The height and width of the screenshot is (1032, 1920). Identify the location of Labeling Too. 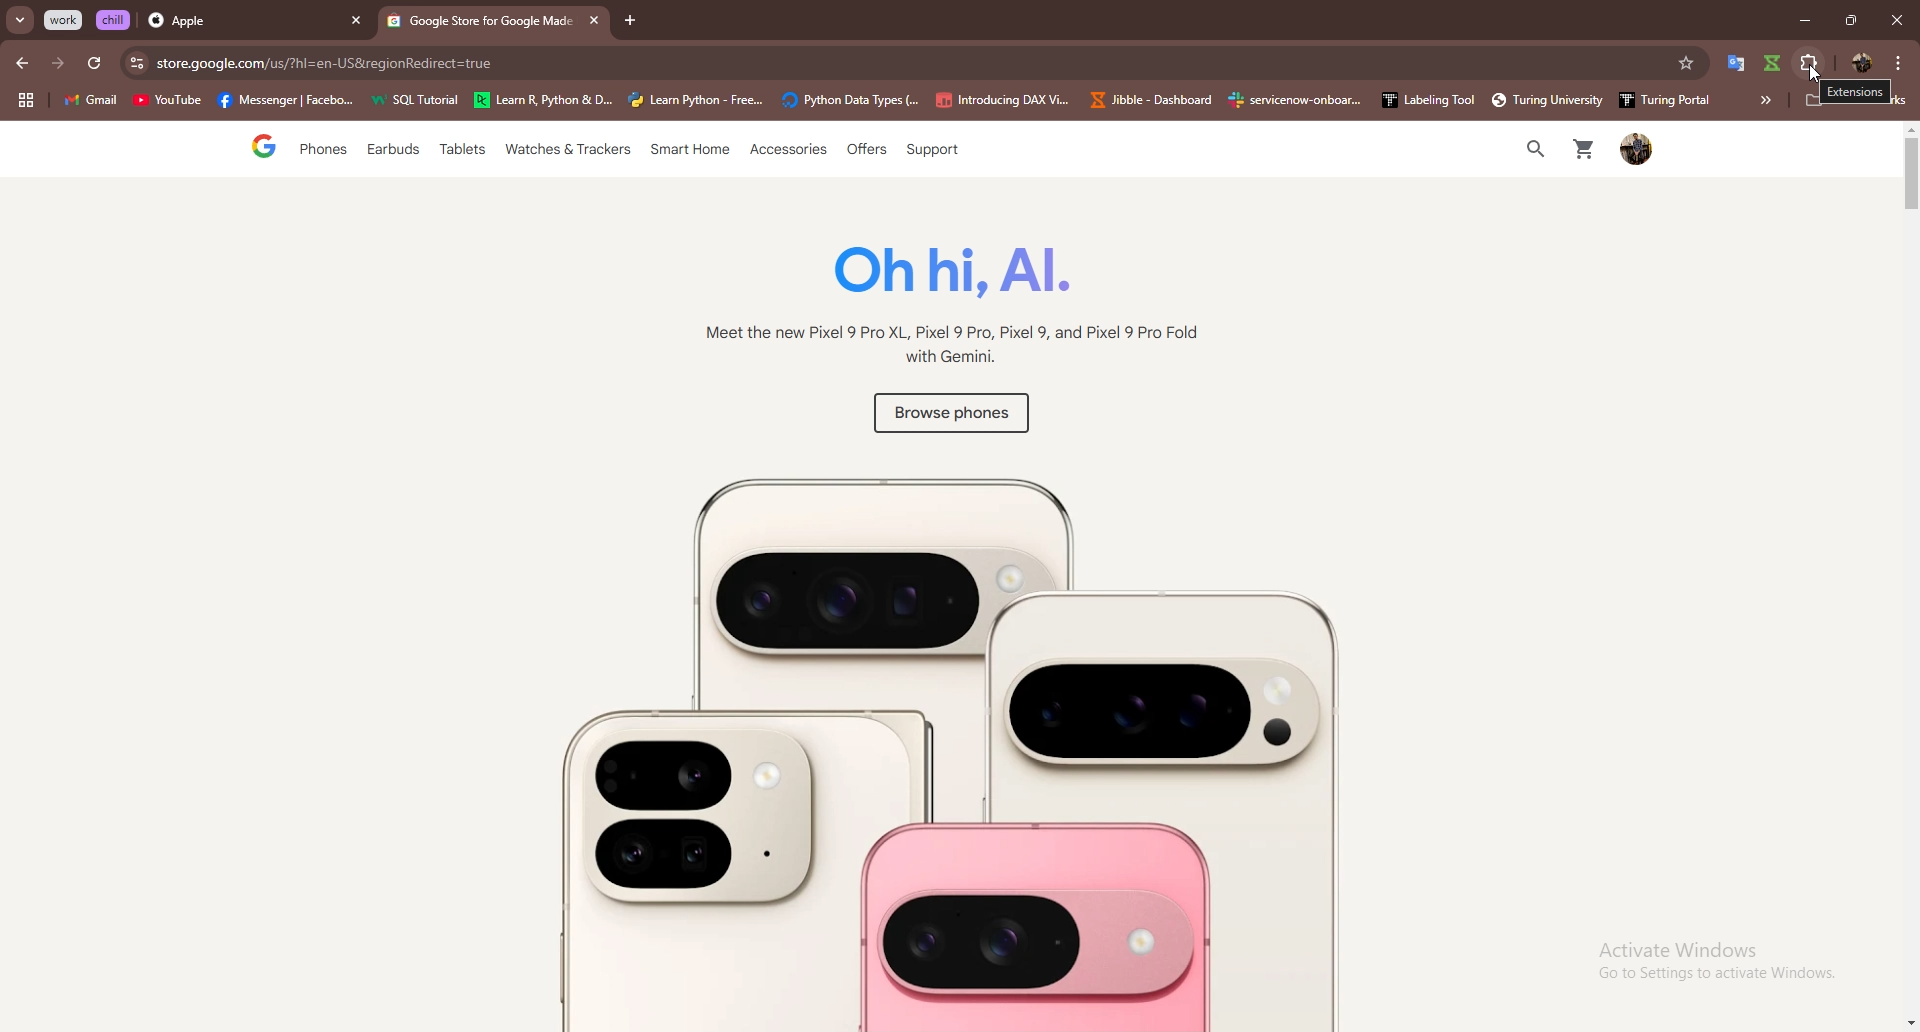
(1425, 100).